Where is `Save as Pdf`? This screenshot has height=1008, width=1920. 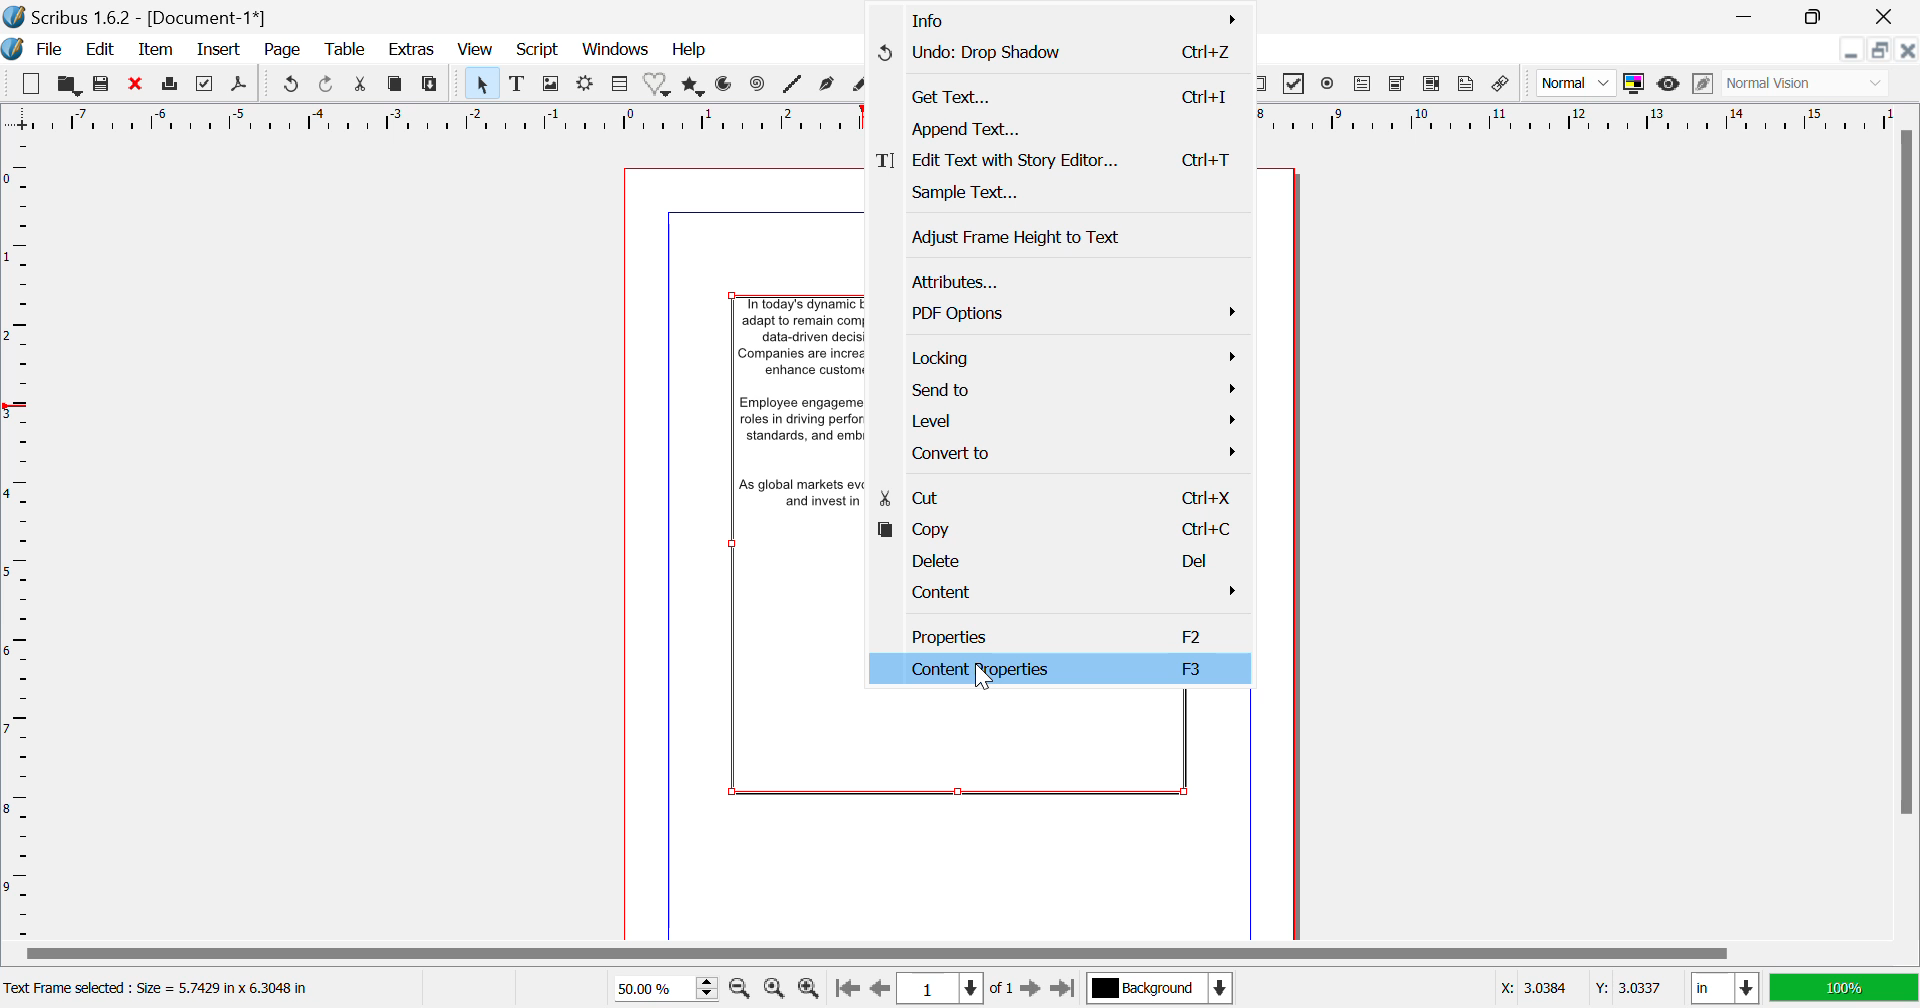
Save as Pdf is located at coordinates (240, 85).